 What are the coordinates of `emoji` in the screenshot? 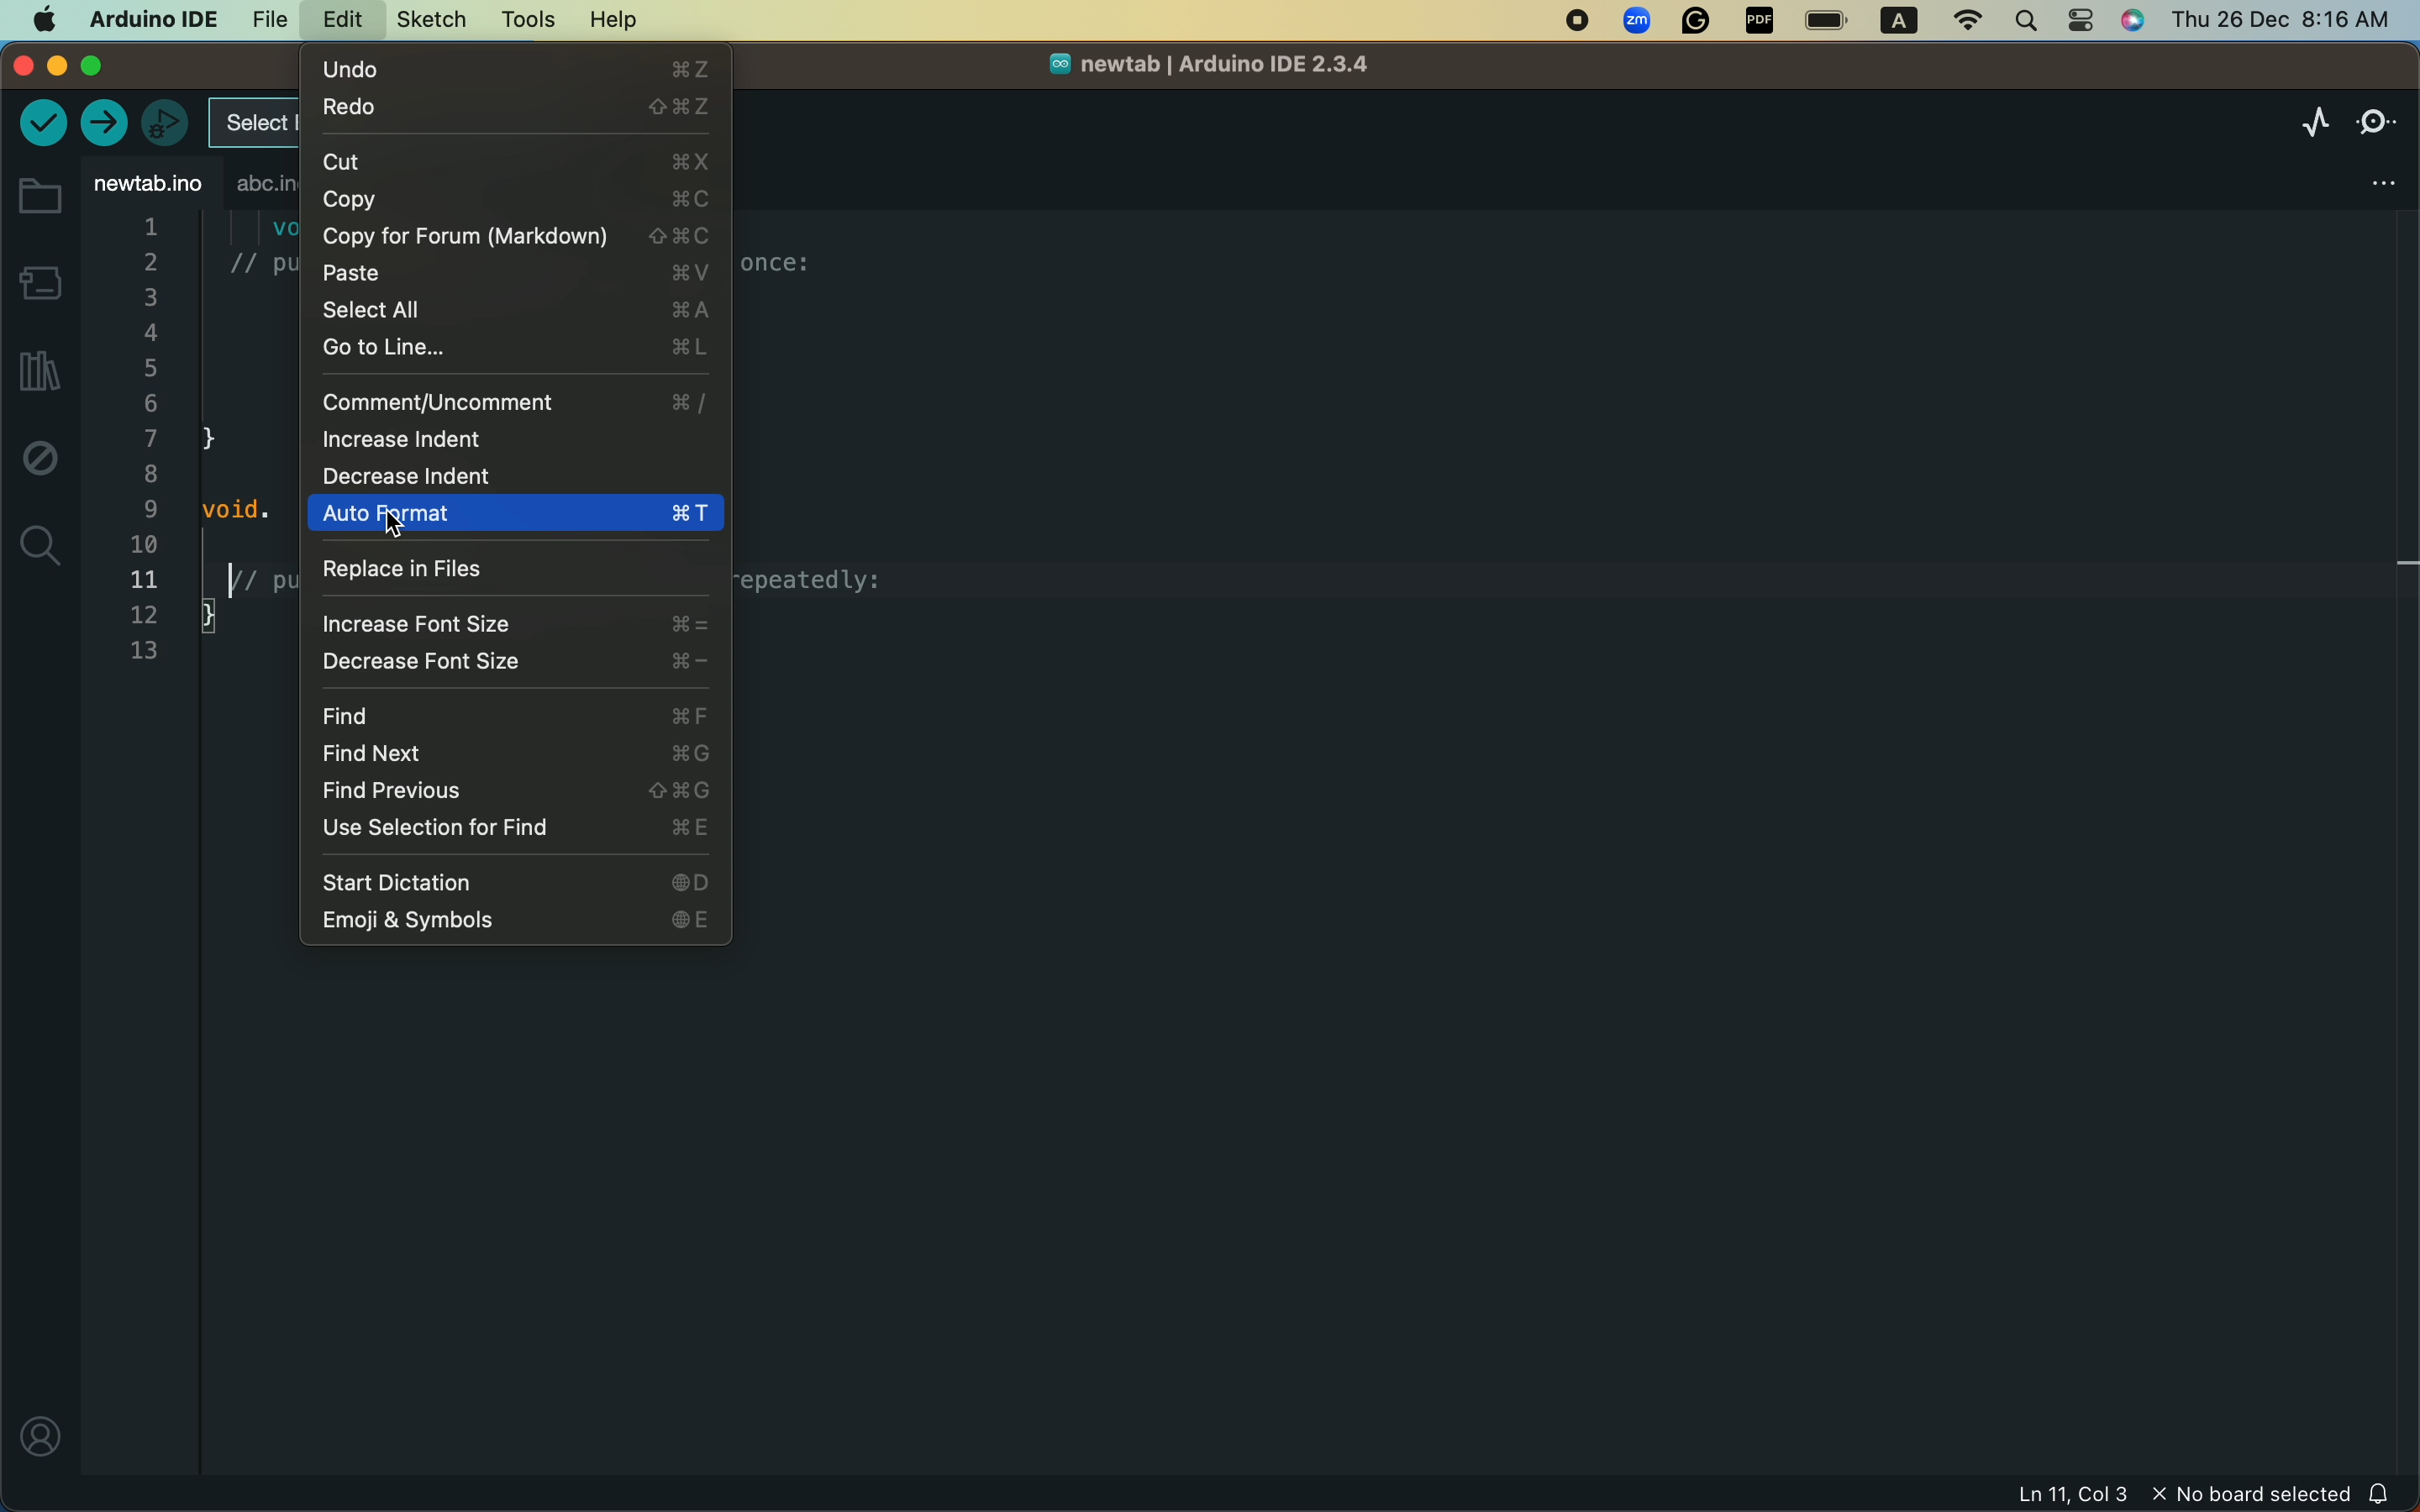 It's located at (515, 921).